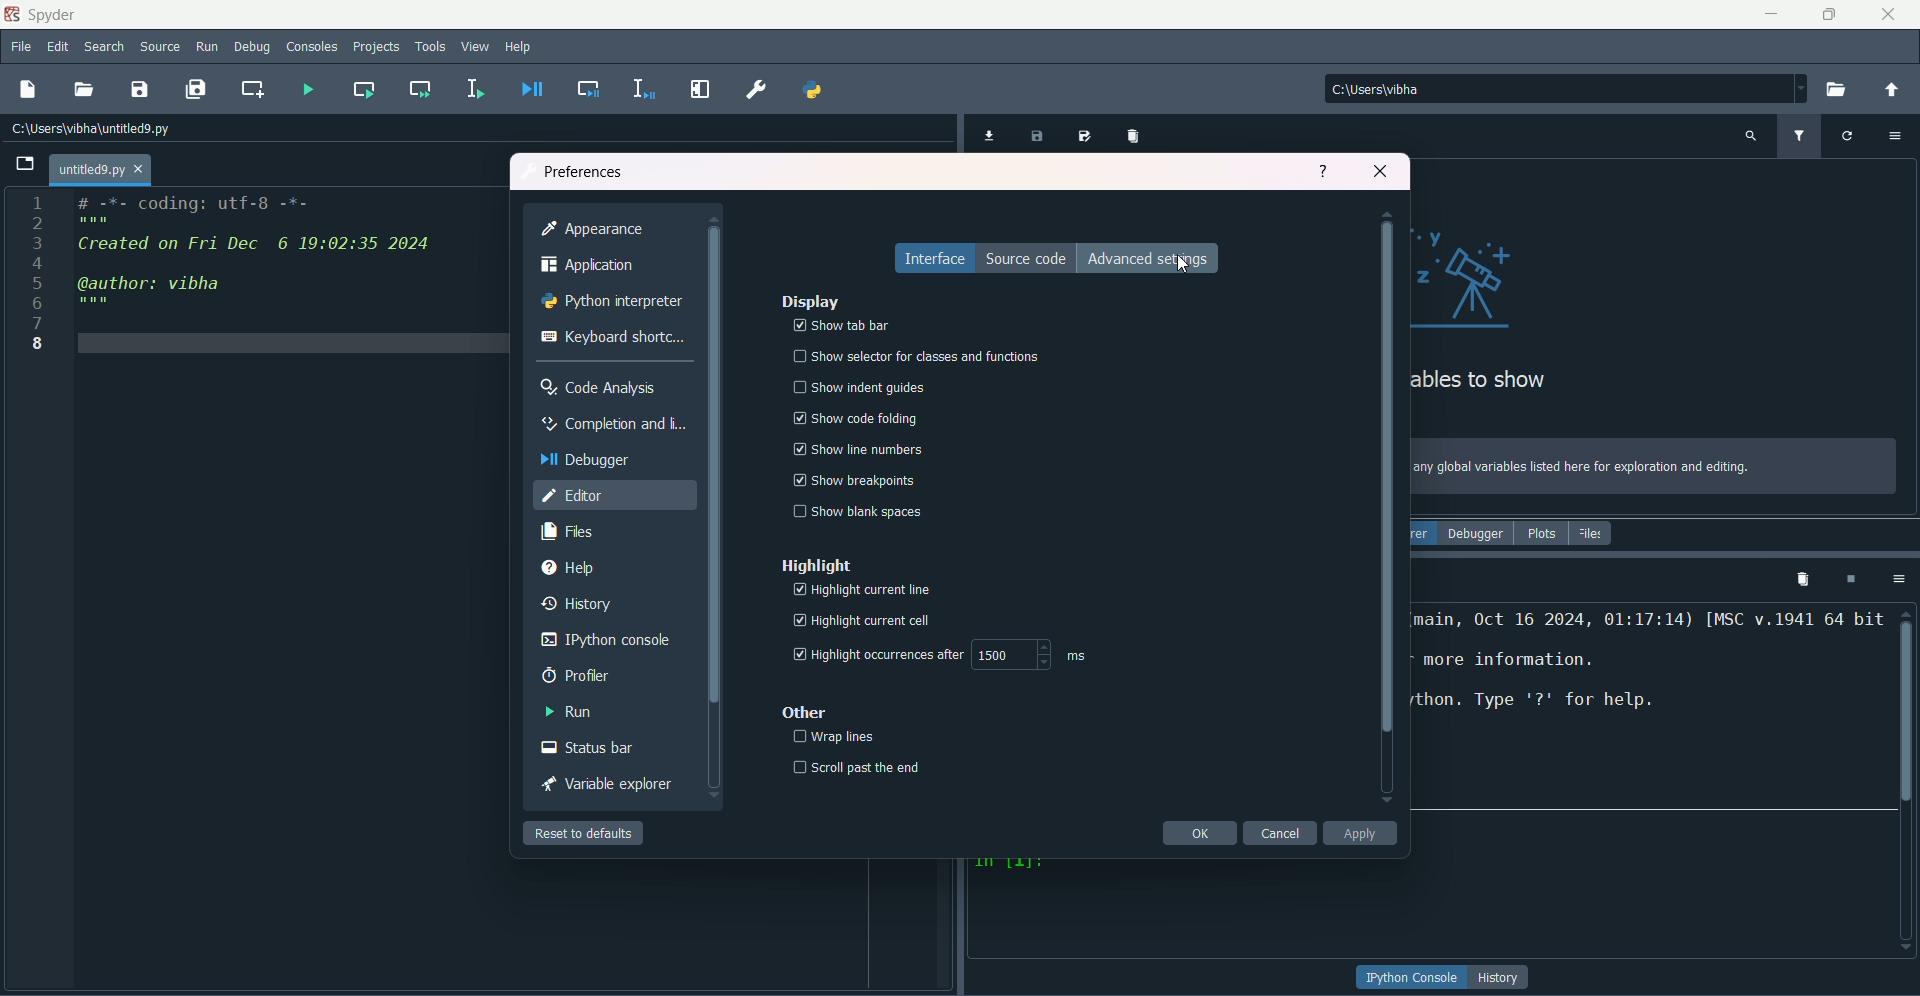 The image size is (1920, 996). What do you see at coordinates (856, 420) in the screenshot?
I see `show code folding` at bounding box center [856, 420].